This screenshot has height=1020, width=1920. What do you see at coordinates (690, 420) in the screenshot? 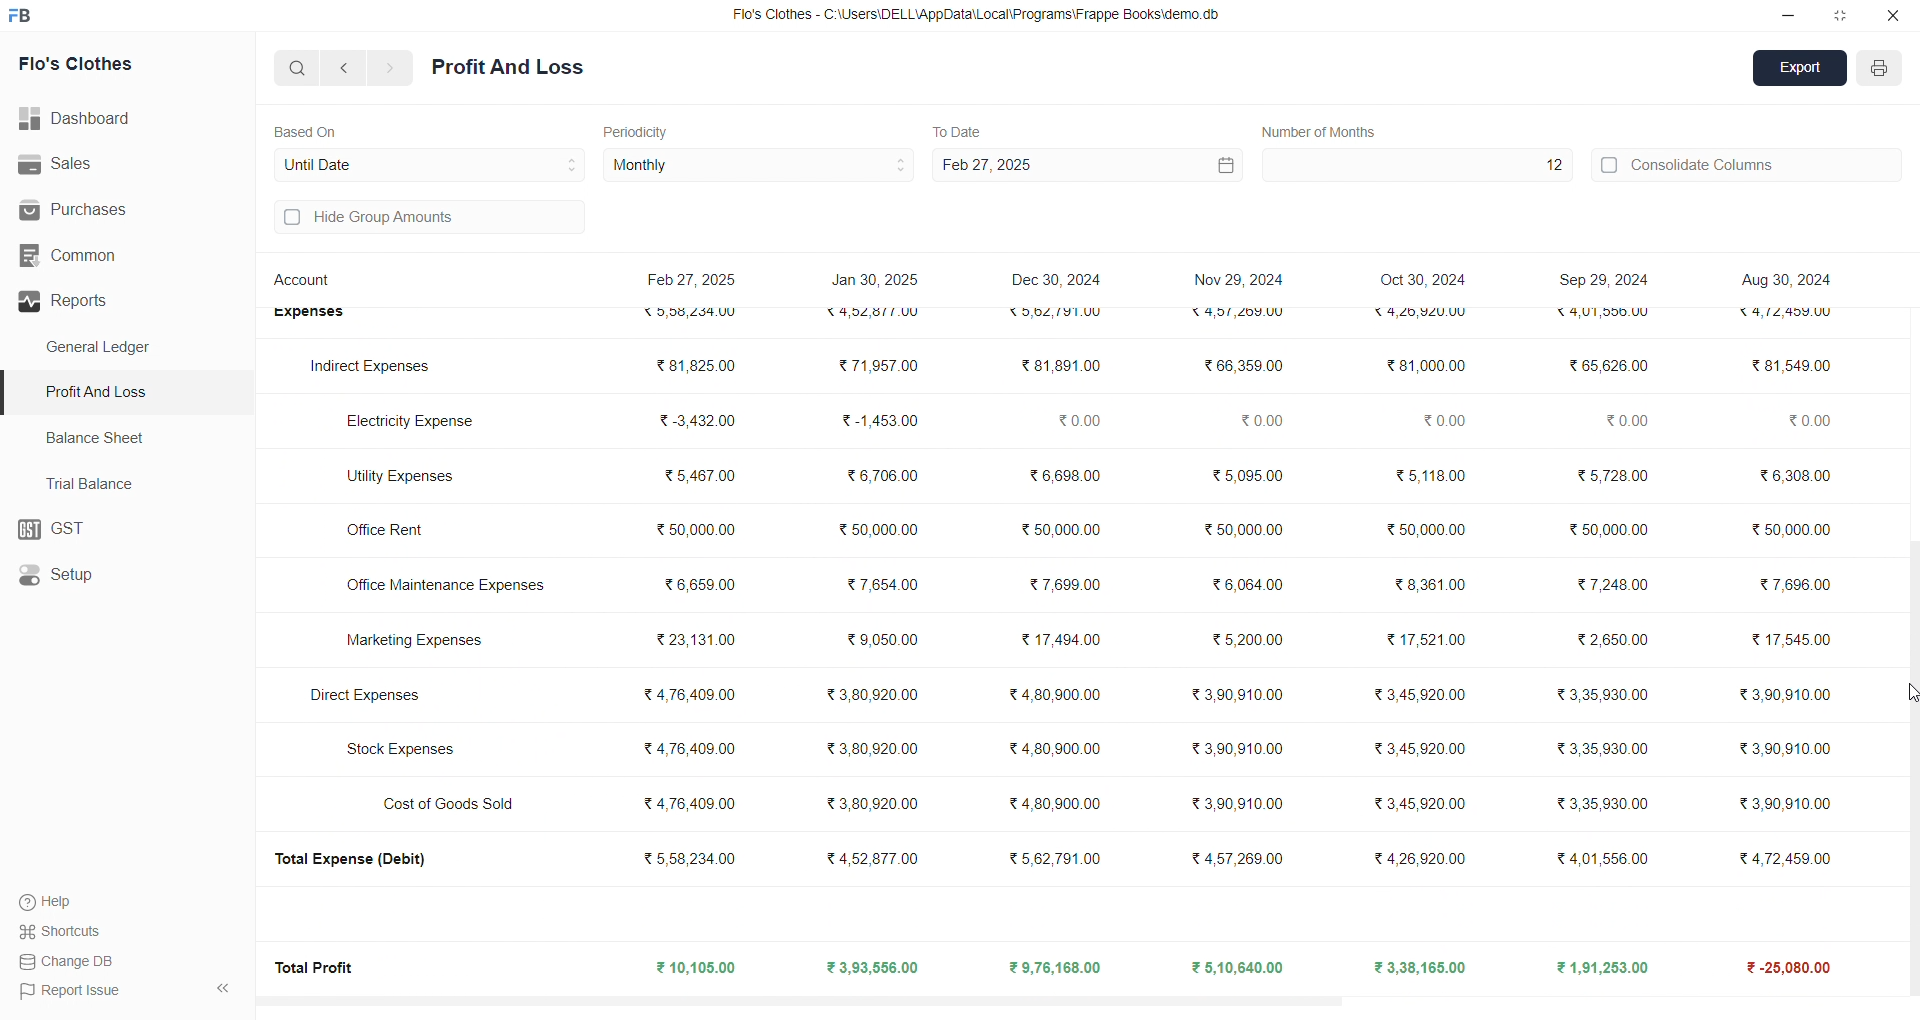
I see `₹3,432.00` at bounding box center [690, 420].